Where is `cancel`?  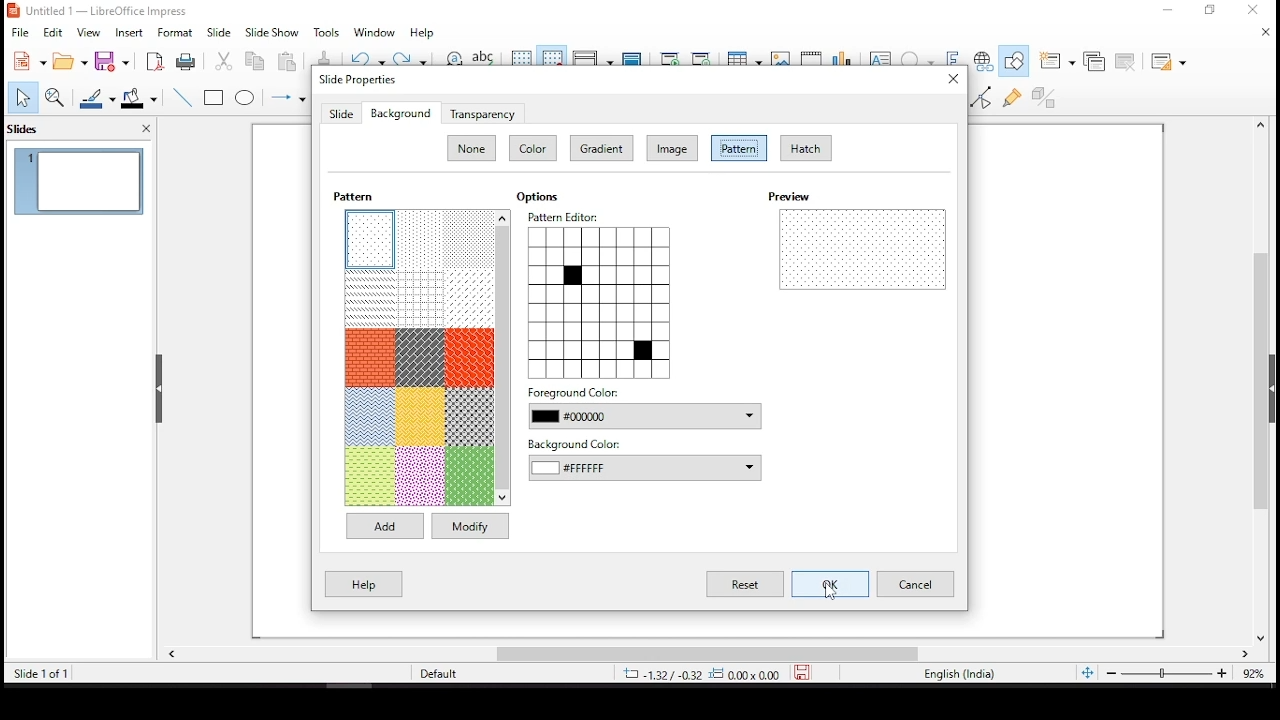
cancel is located at coordinates (914, 585).